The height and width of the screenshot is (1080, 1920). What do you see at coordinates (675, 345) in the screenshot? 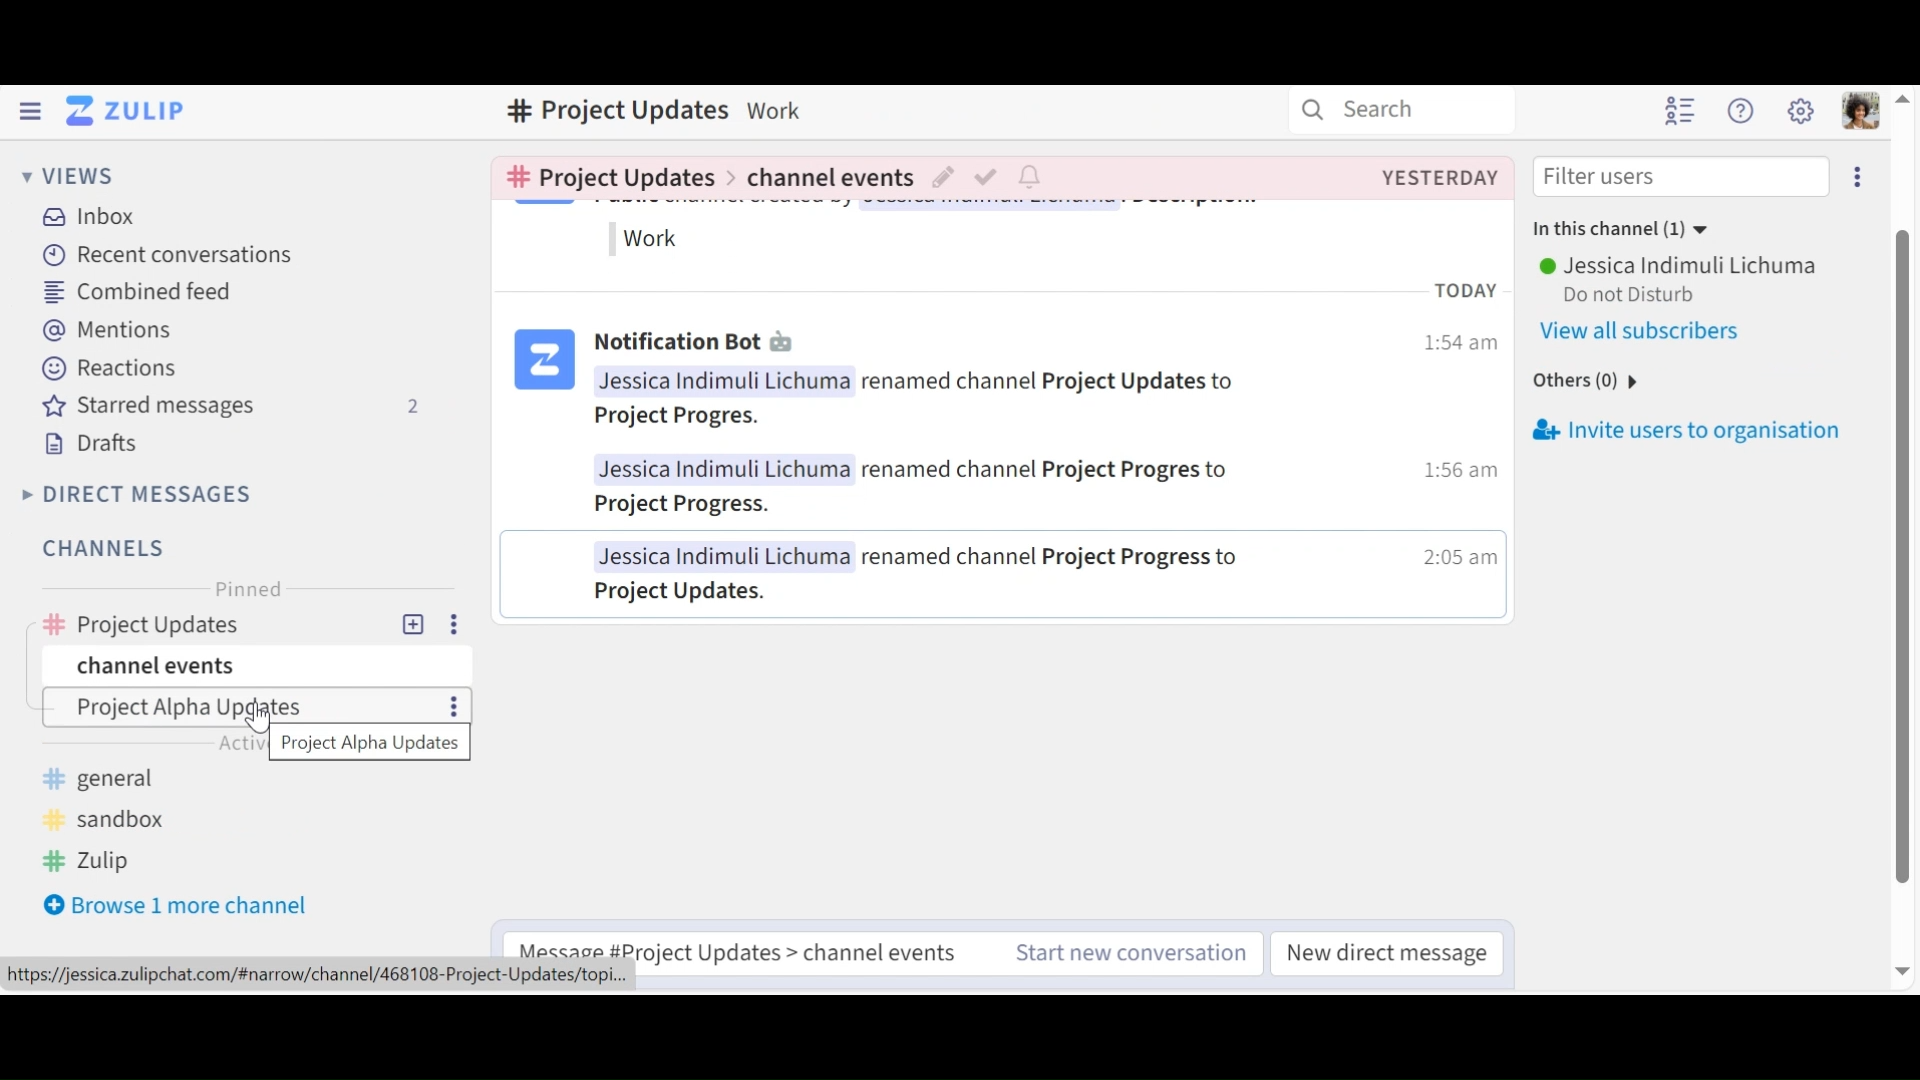
I see `Notification Bot` at bounding box center [675, 345].